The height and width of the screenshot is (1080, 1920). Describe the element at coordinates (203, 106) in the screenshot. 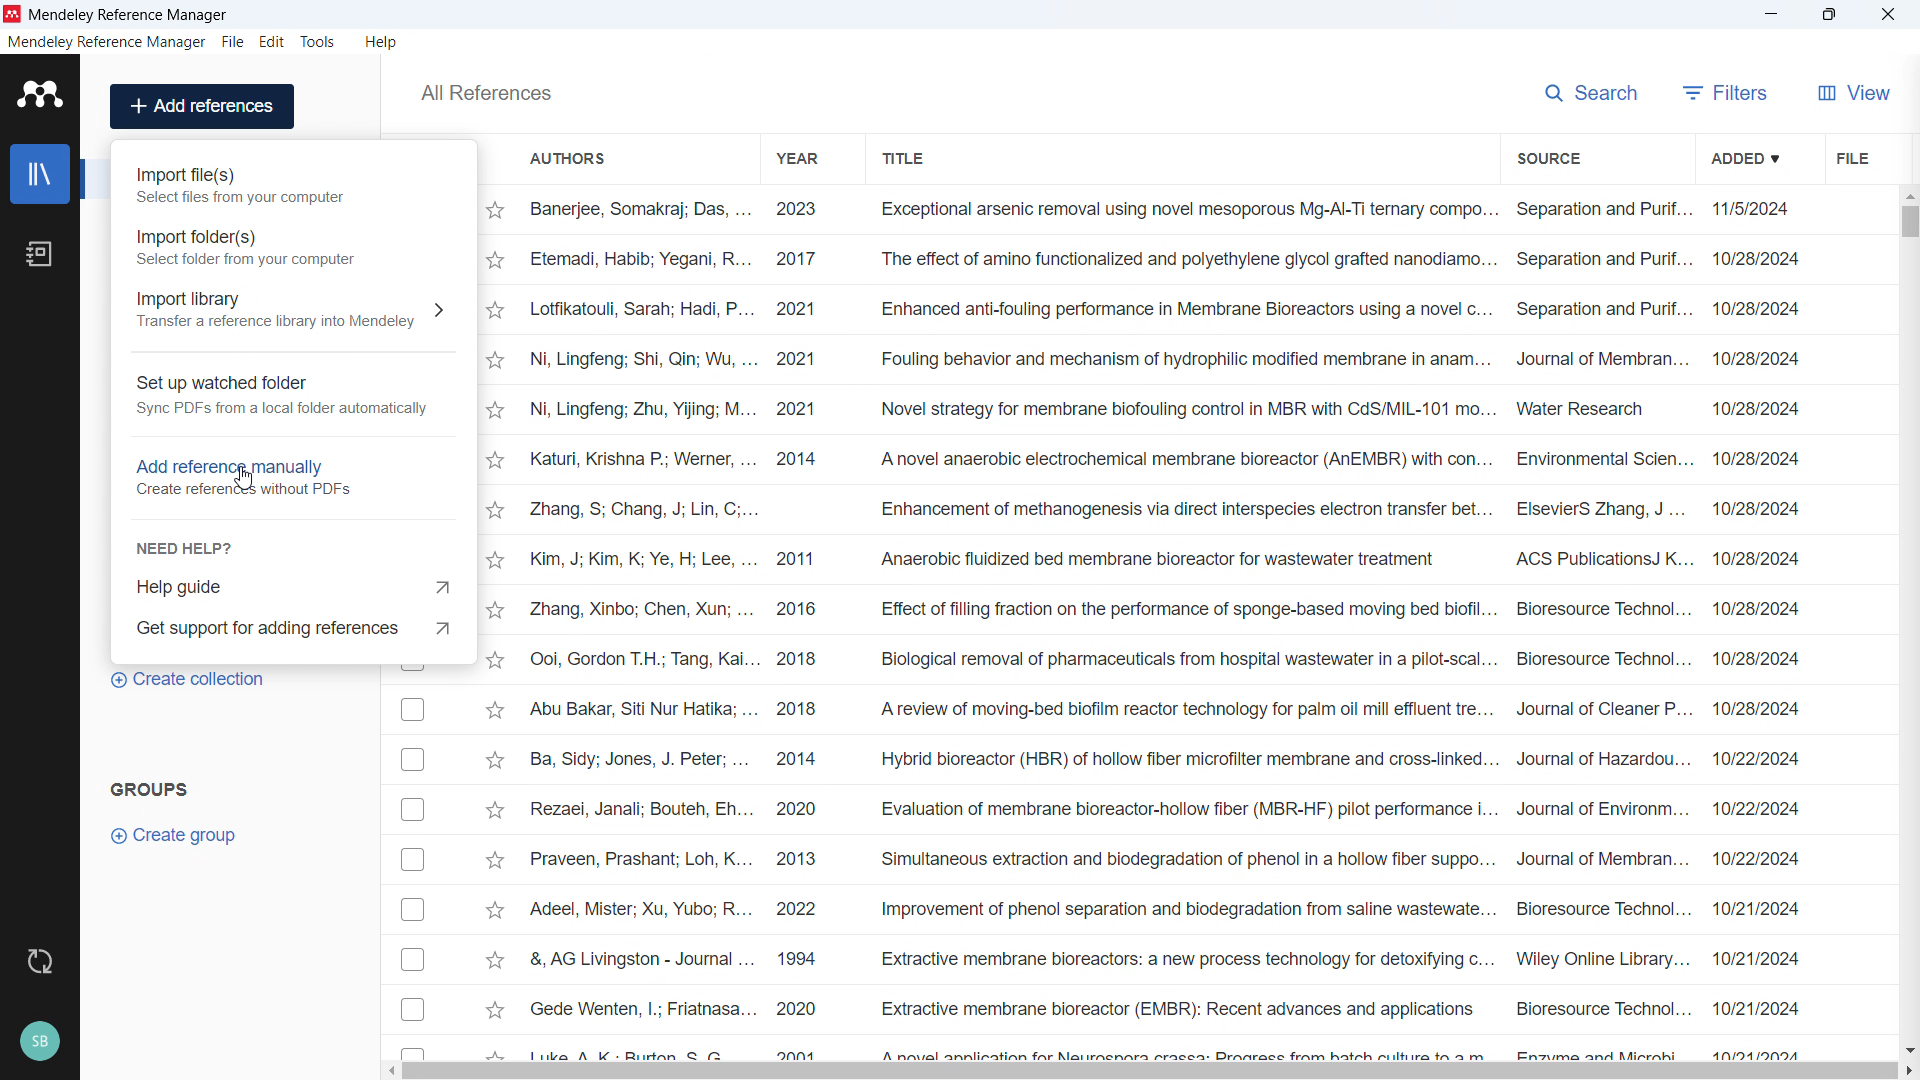

I see `Add references ` at that location.